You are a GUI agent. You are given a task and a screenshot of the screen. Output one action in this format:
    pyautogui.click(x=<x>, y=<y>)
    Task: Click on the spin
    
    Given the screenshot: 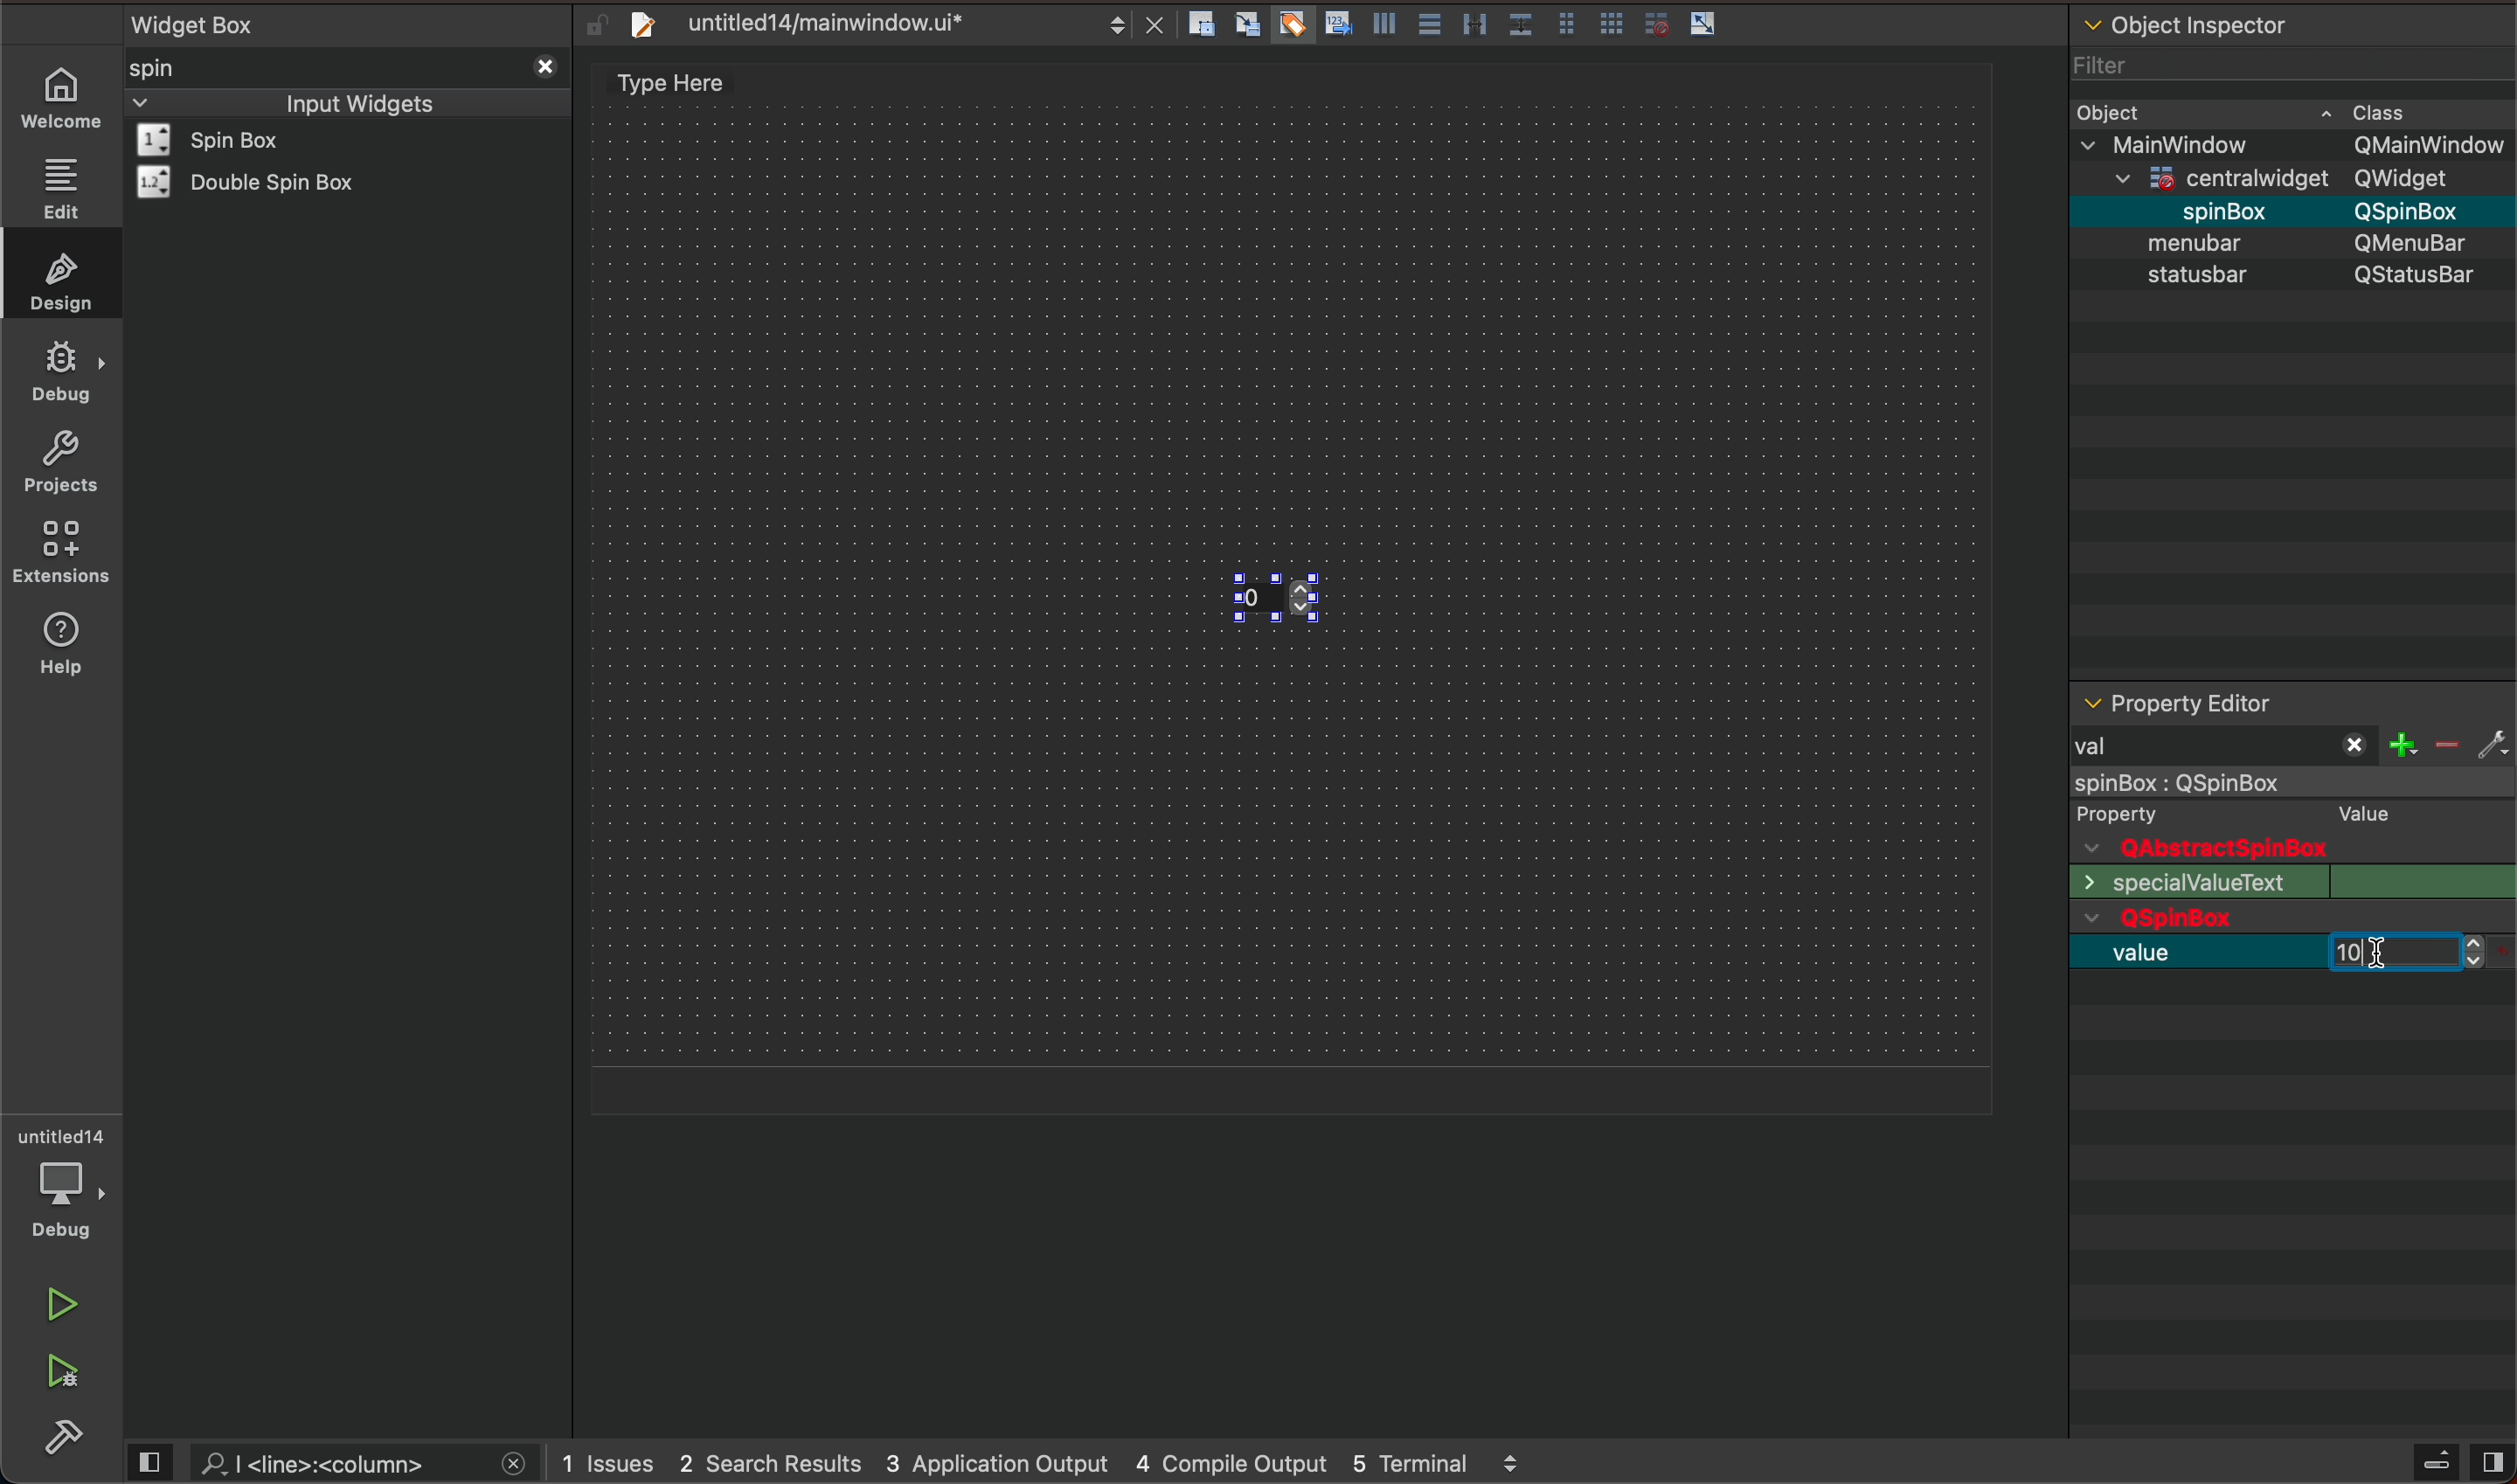 What is the action you would take?
    pyautogui.click(x=185, y=67)
    